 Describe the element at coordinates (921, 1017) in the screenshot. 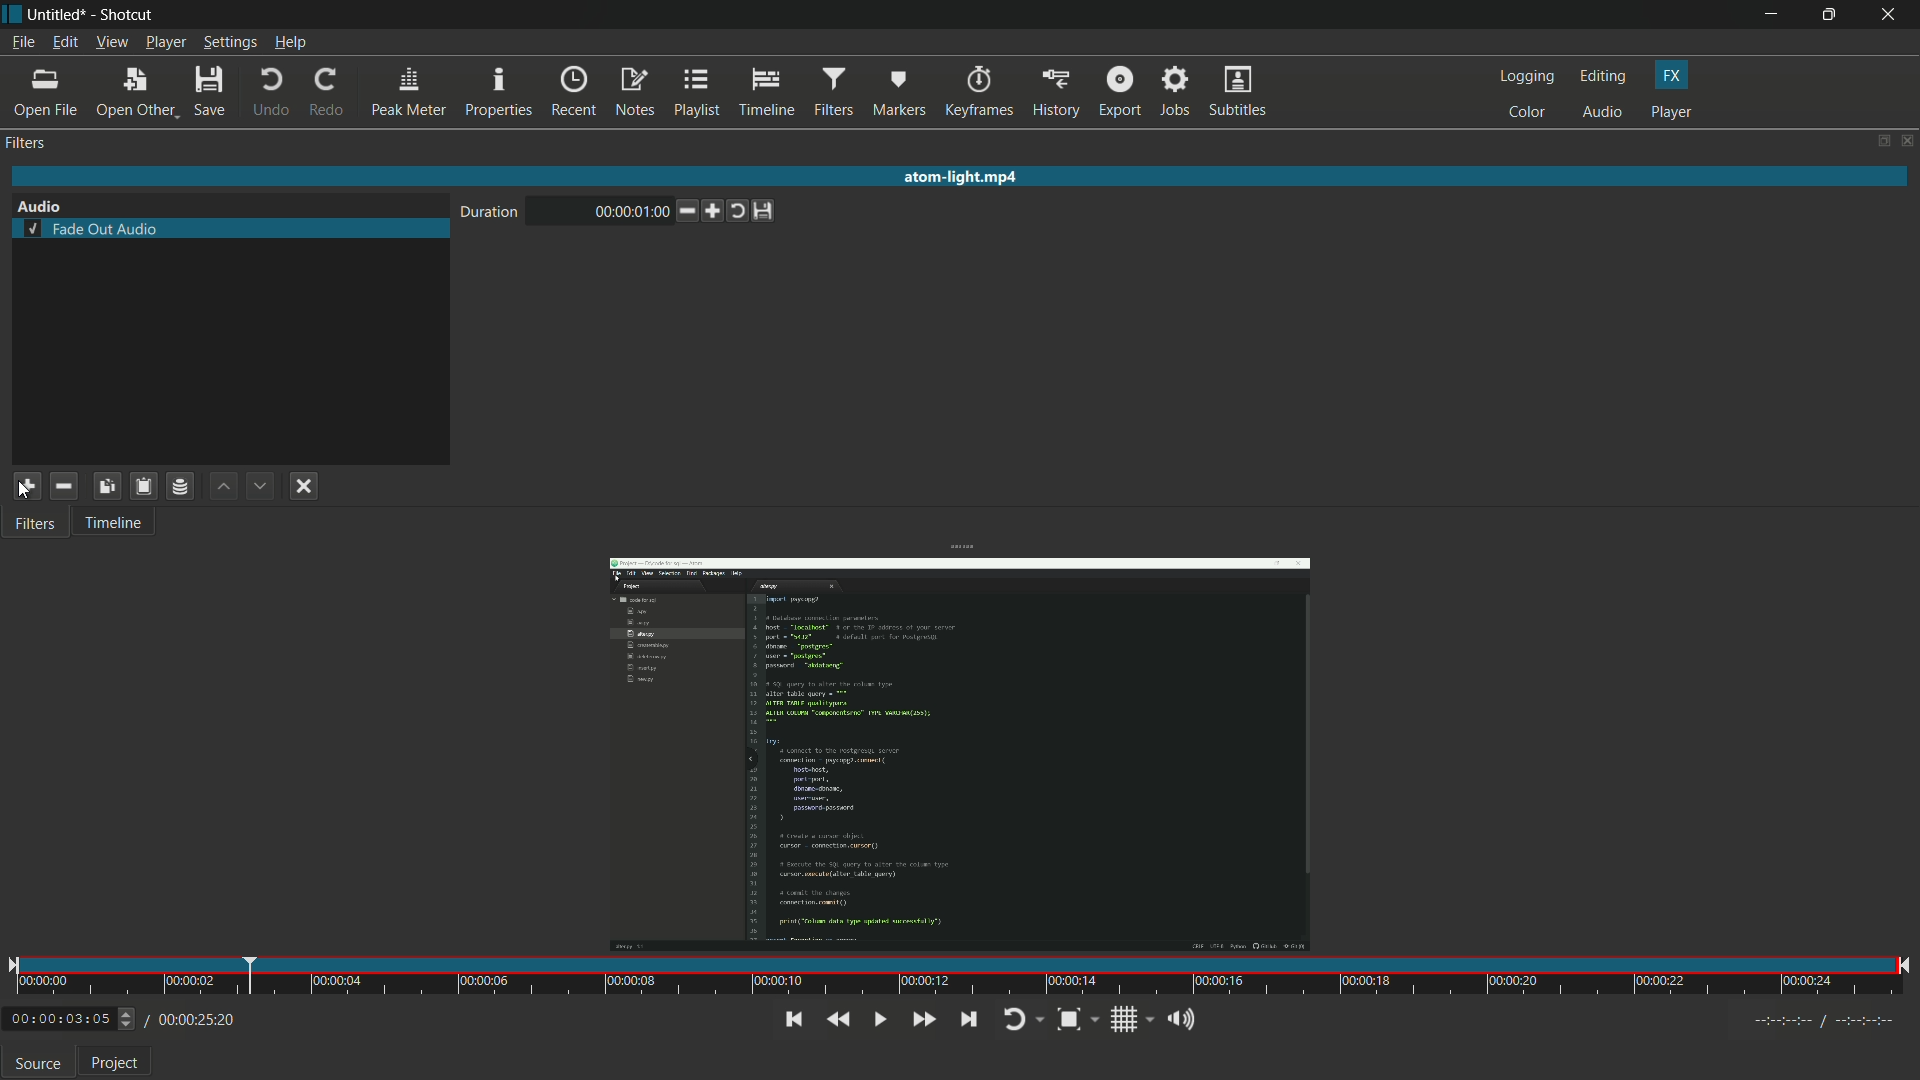

I see `quickly play forward` at that location.